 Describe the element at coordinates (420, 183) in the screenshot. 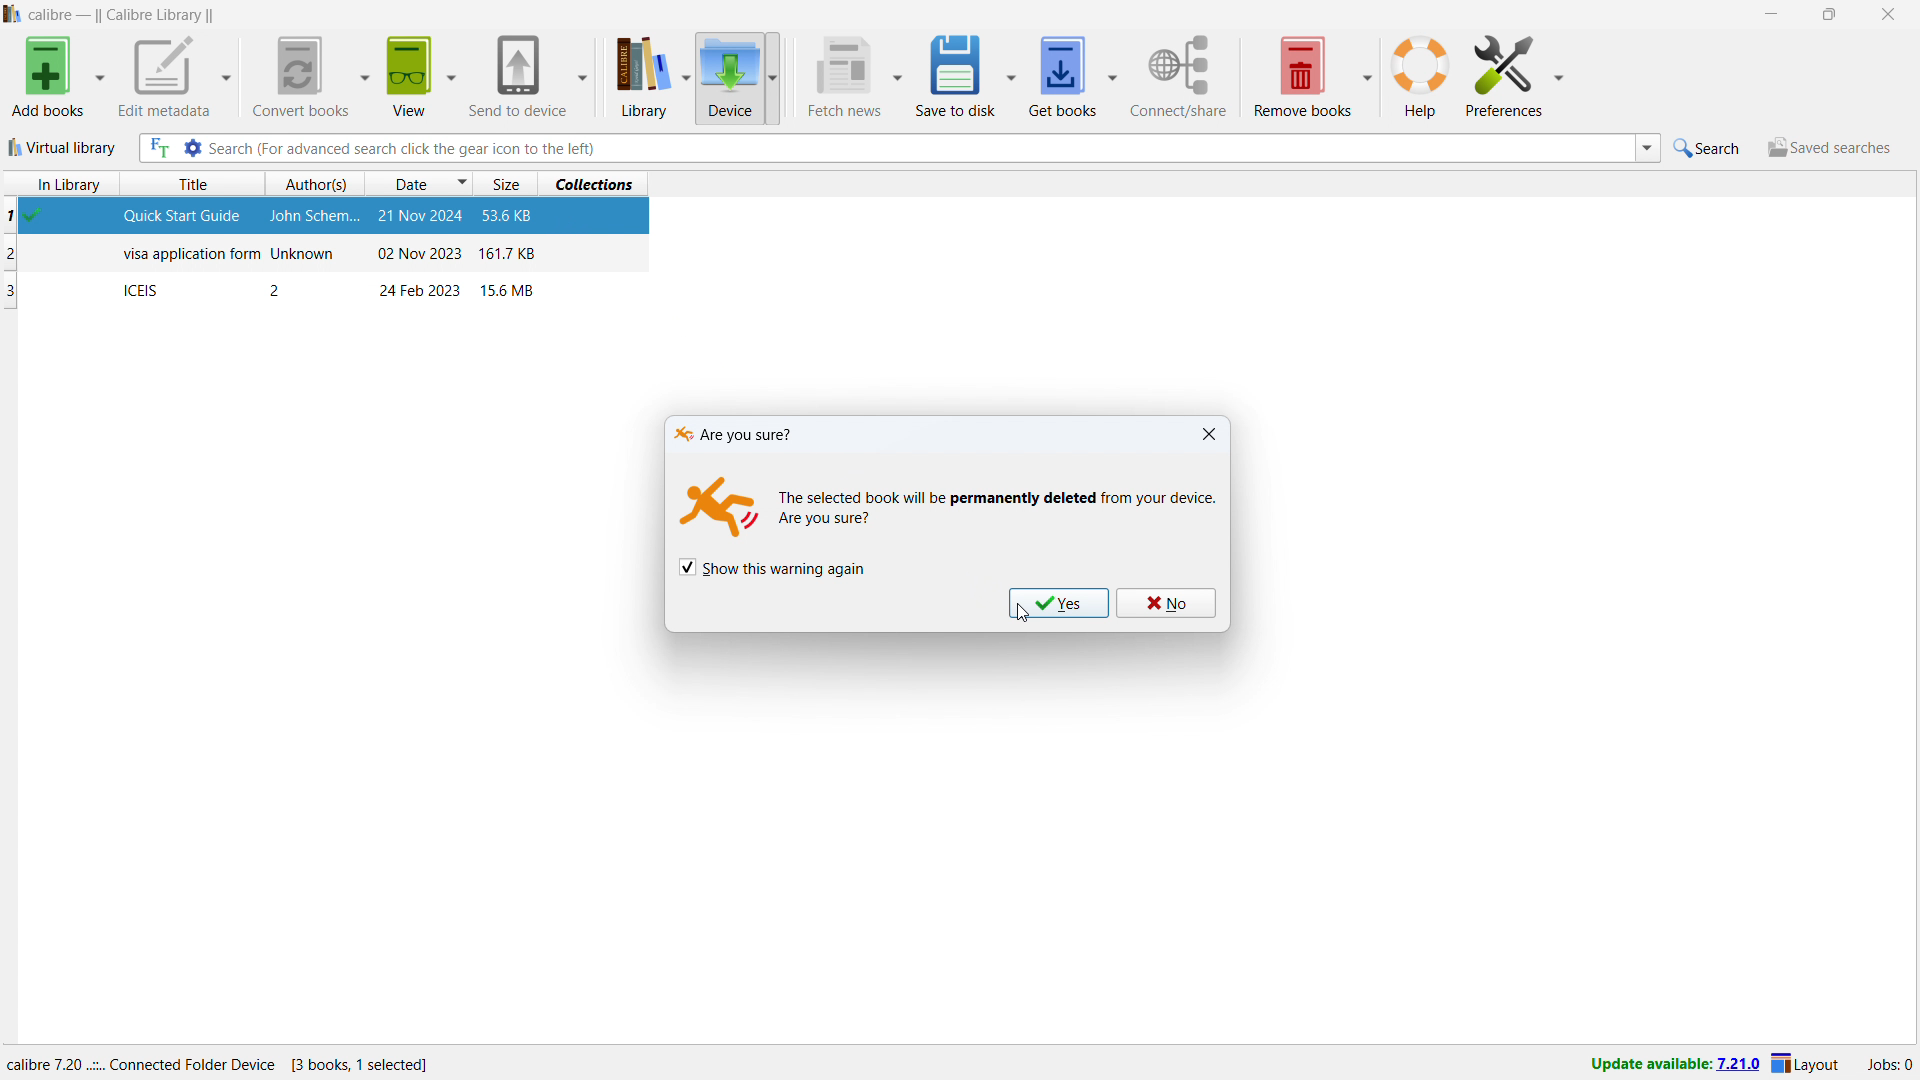

I see `sort by date` at that location.